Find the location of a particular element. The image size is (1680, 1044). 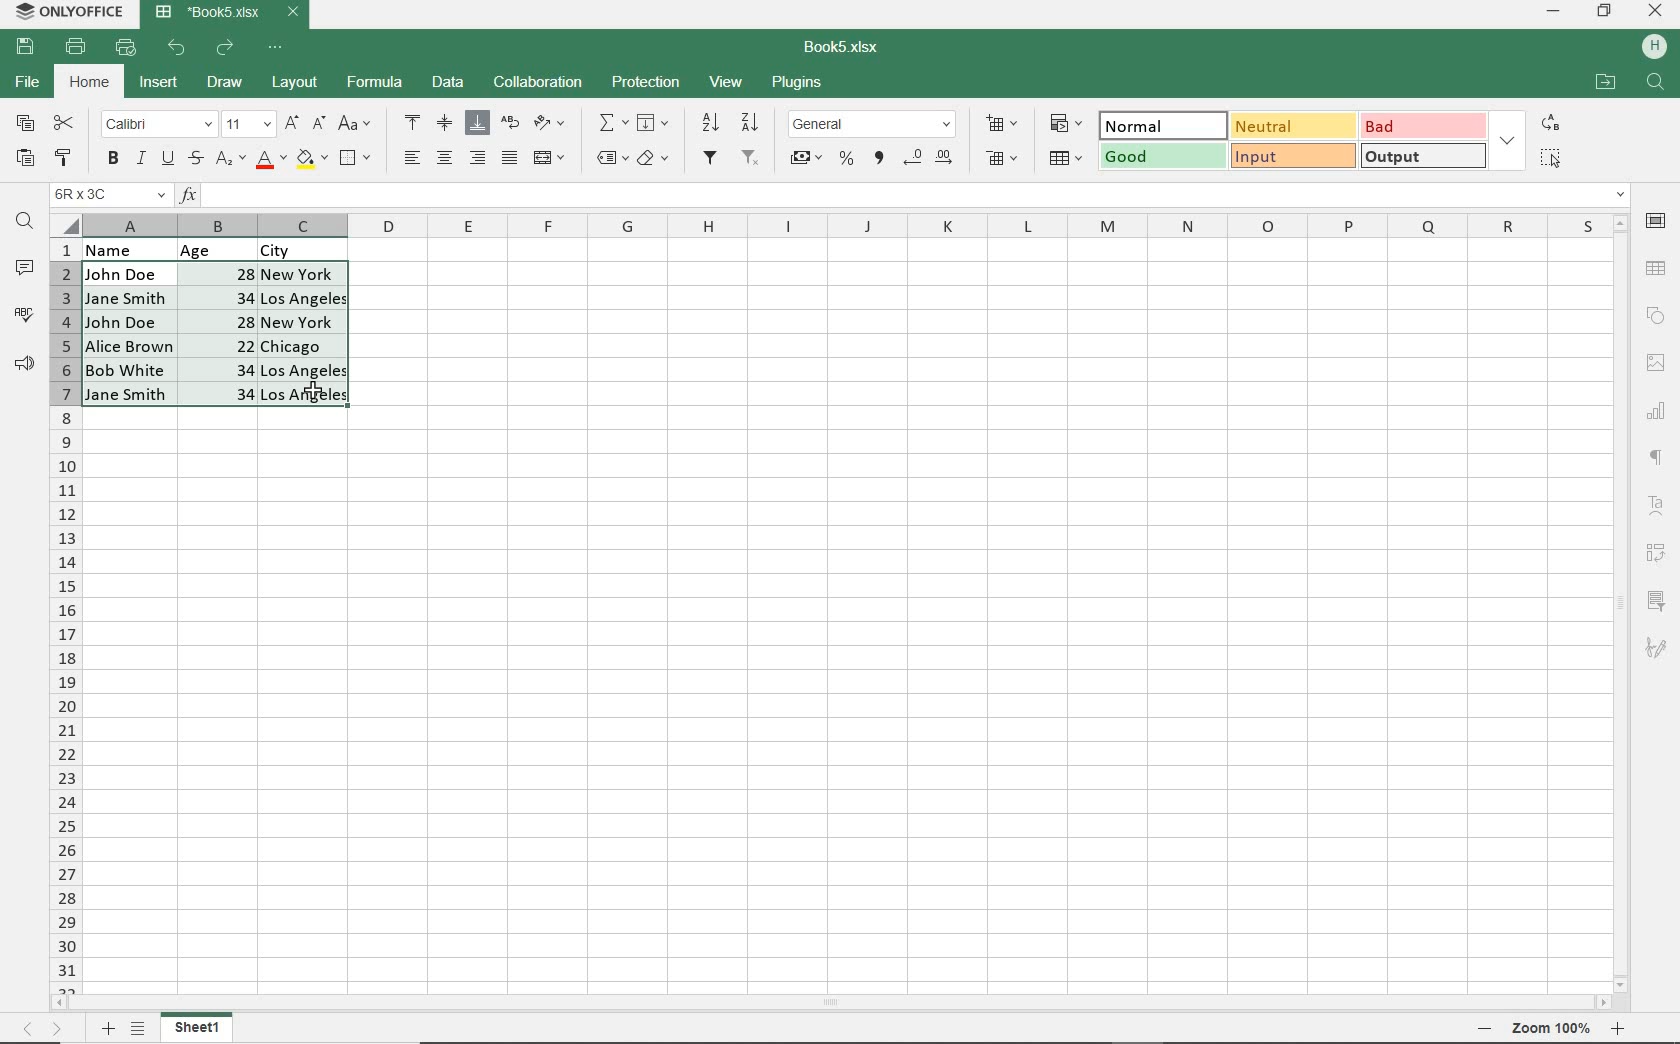

ALIGN CENTER is located at coordinates (443, 159).